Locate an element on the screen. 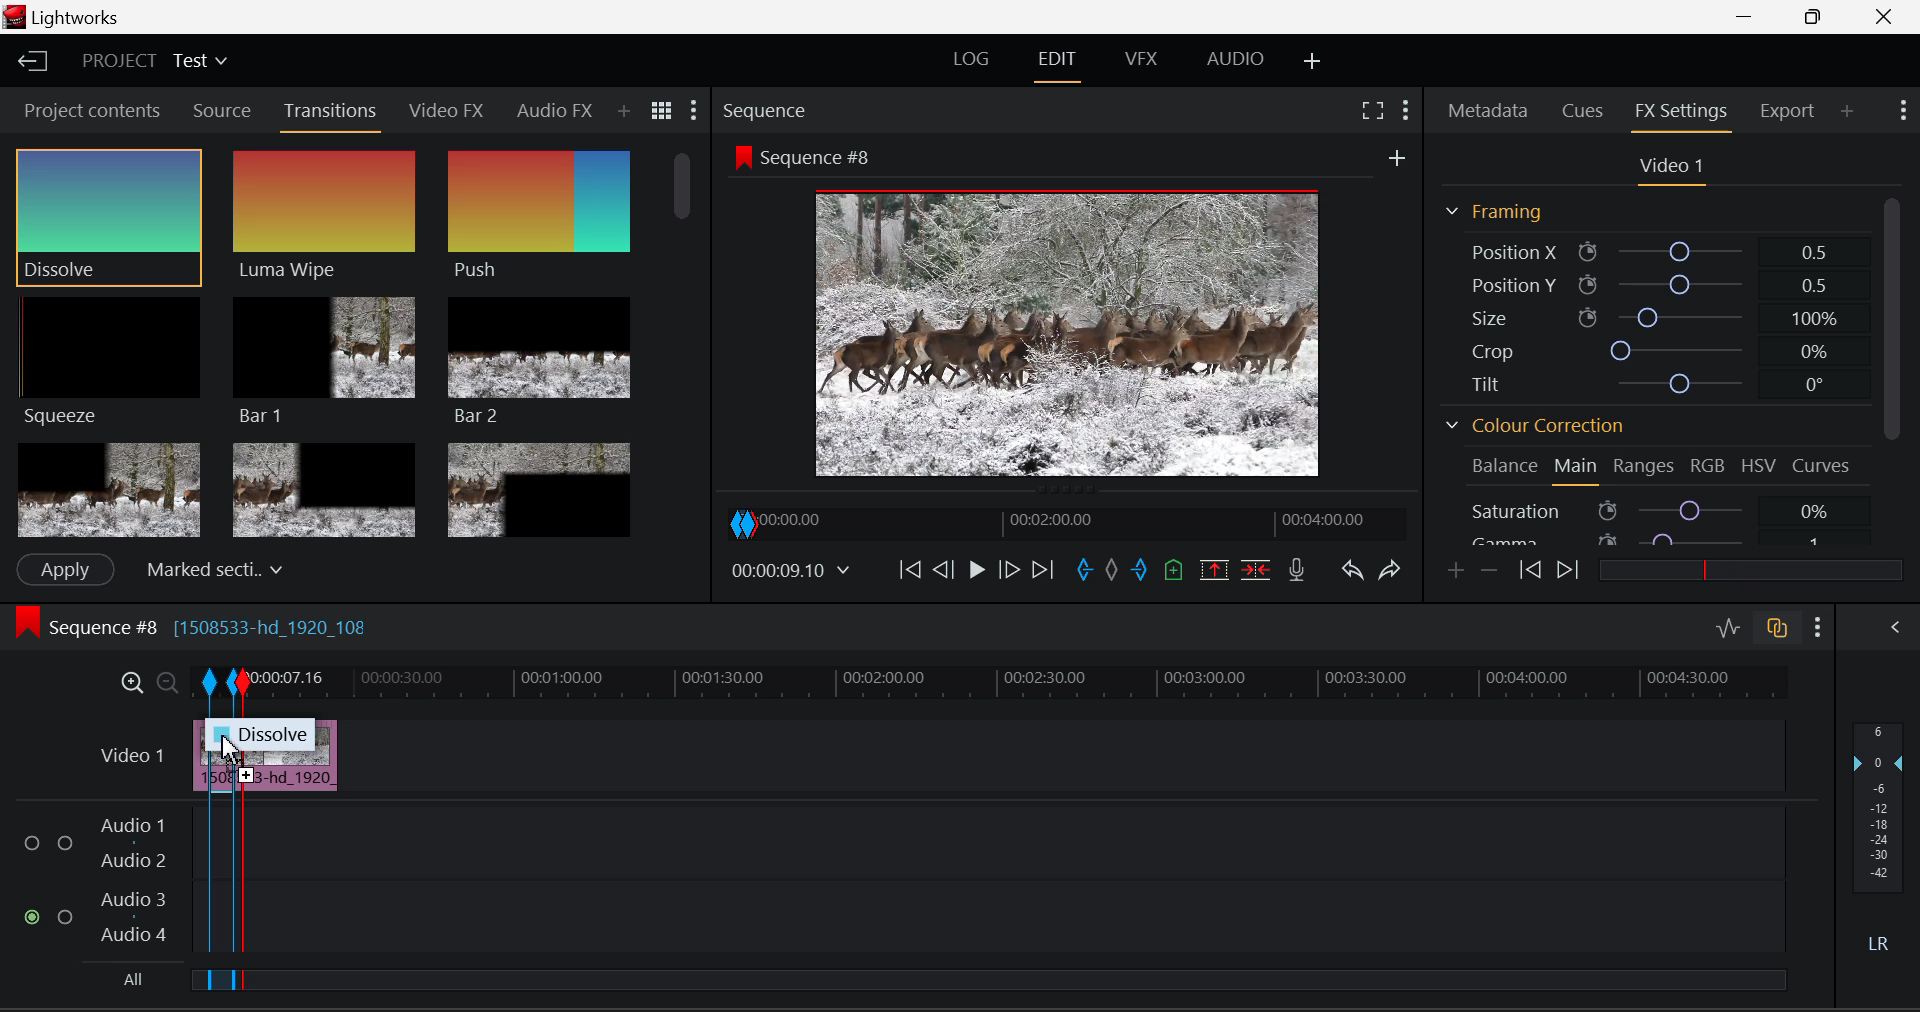  Framing Section is located at coordinates (1505, 212).